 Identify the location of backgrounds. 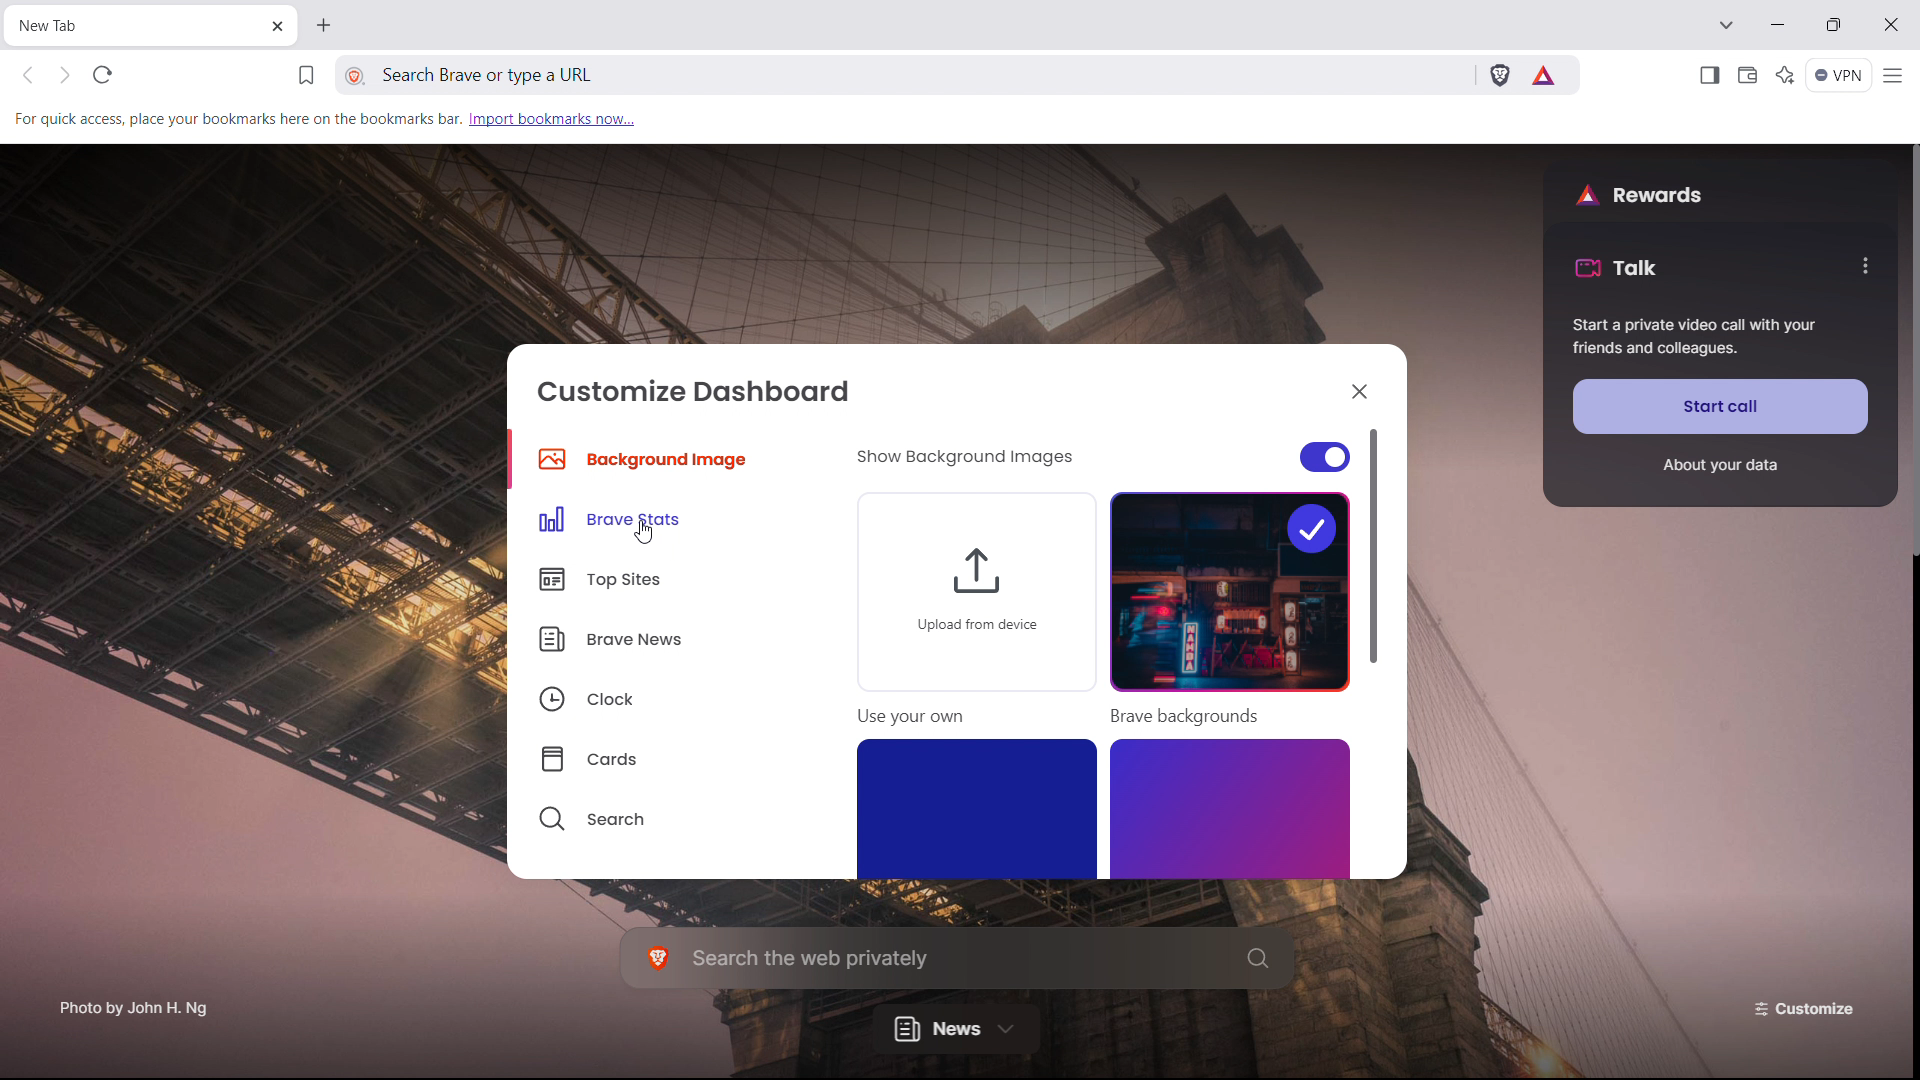
(1104, 808).